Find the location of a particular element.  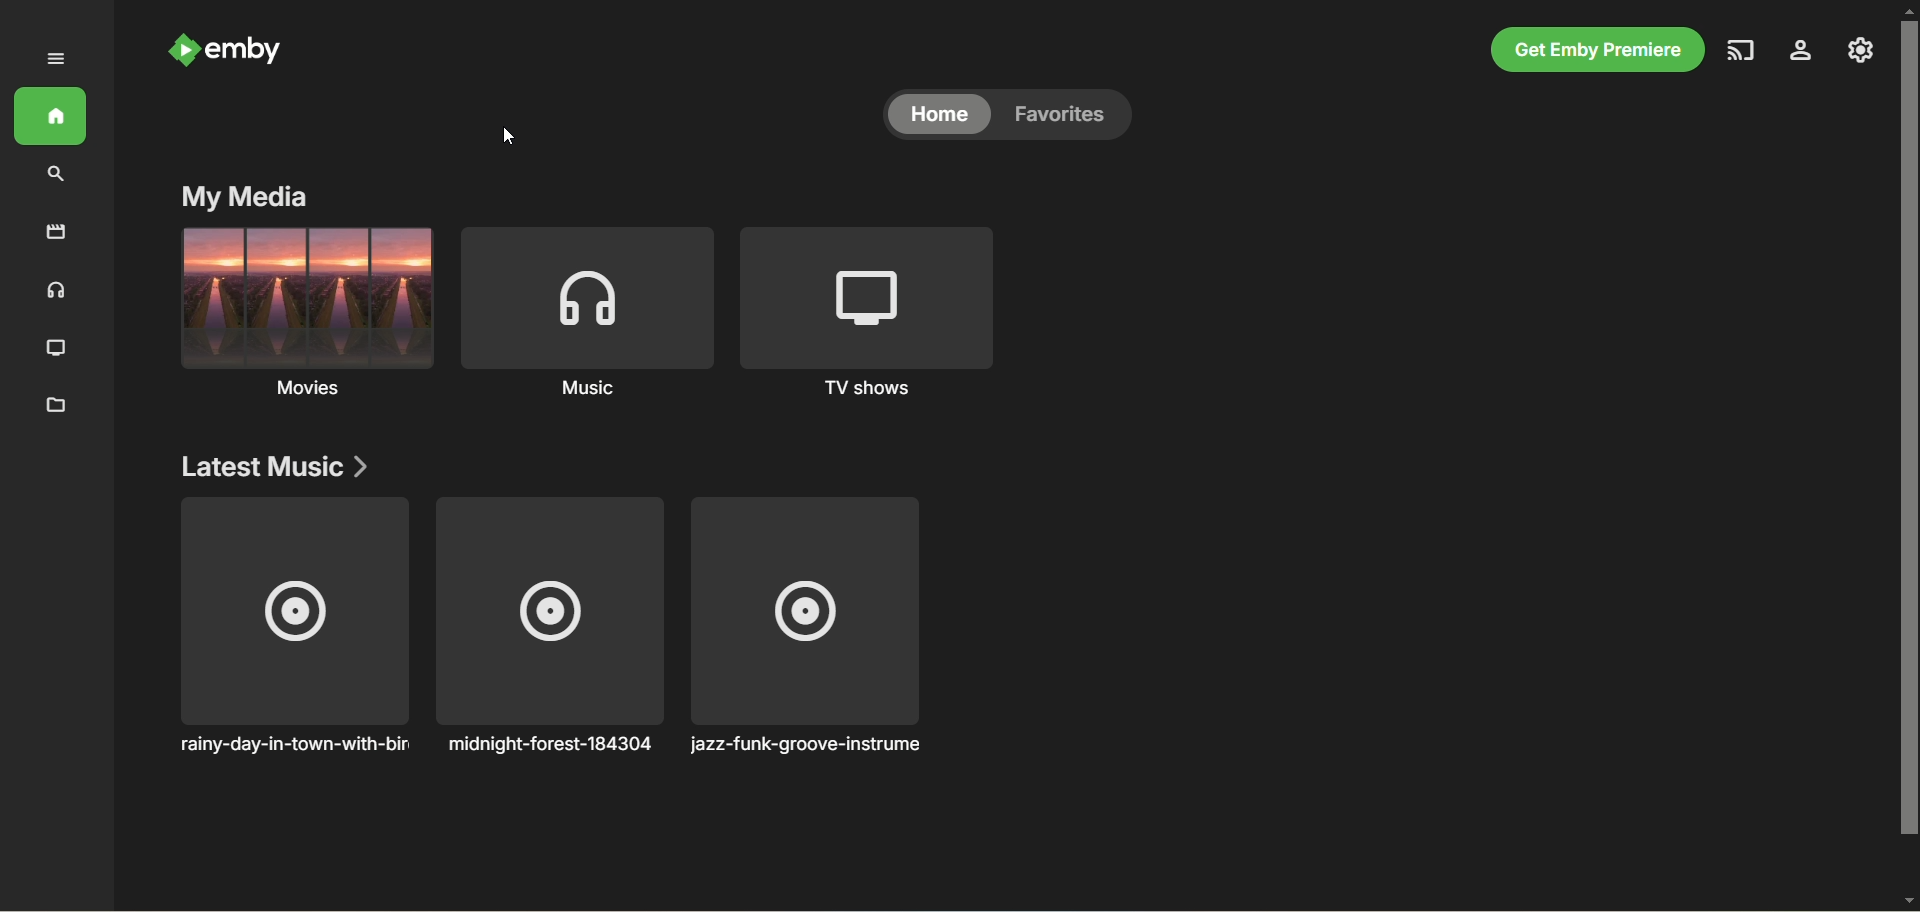

my media is located at coordinates (243, 197).